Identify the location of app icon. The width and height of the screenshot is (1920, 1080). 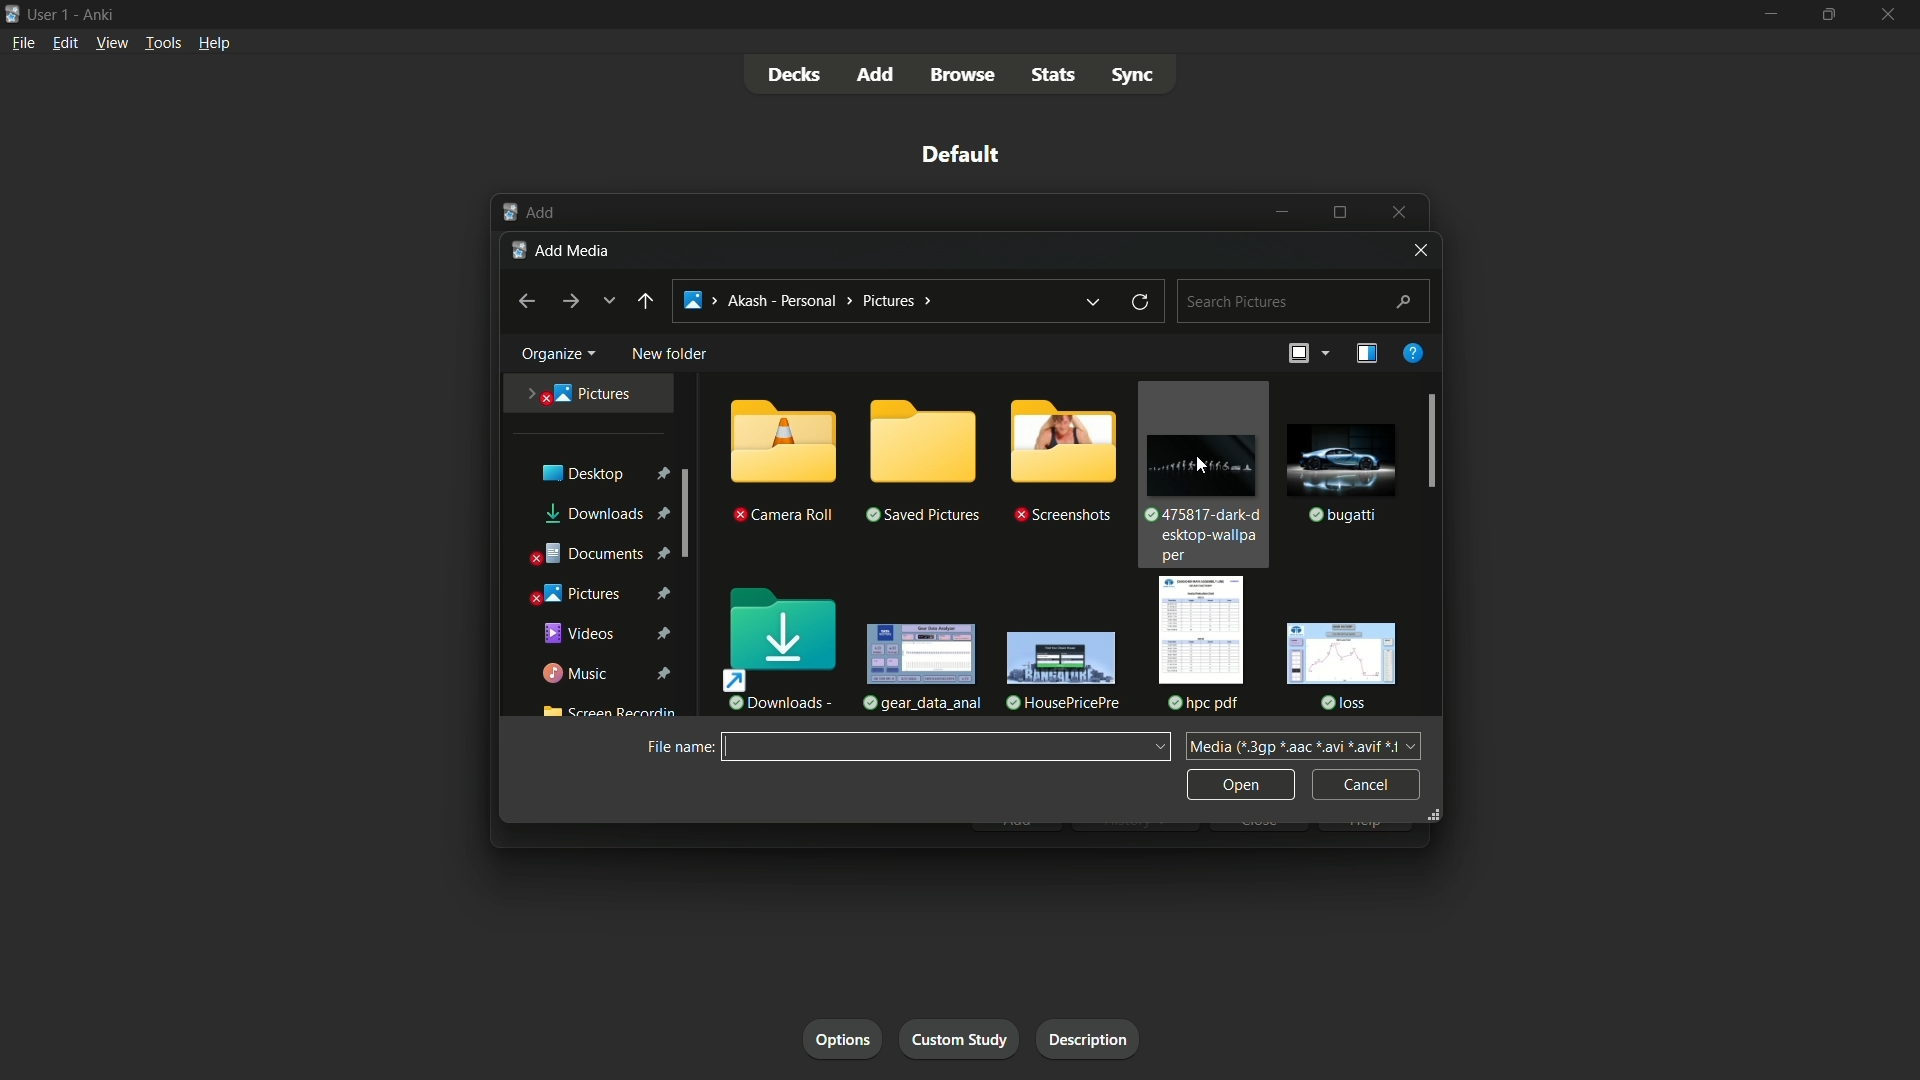
(12, 14).